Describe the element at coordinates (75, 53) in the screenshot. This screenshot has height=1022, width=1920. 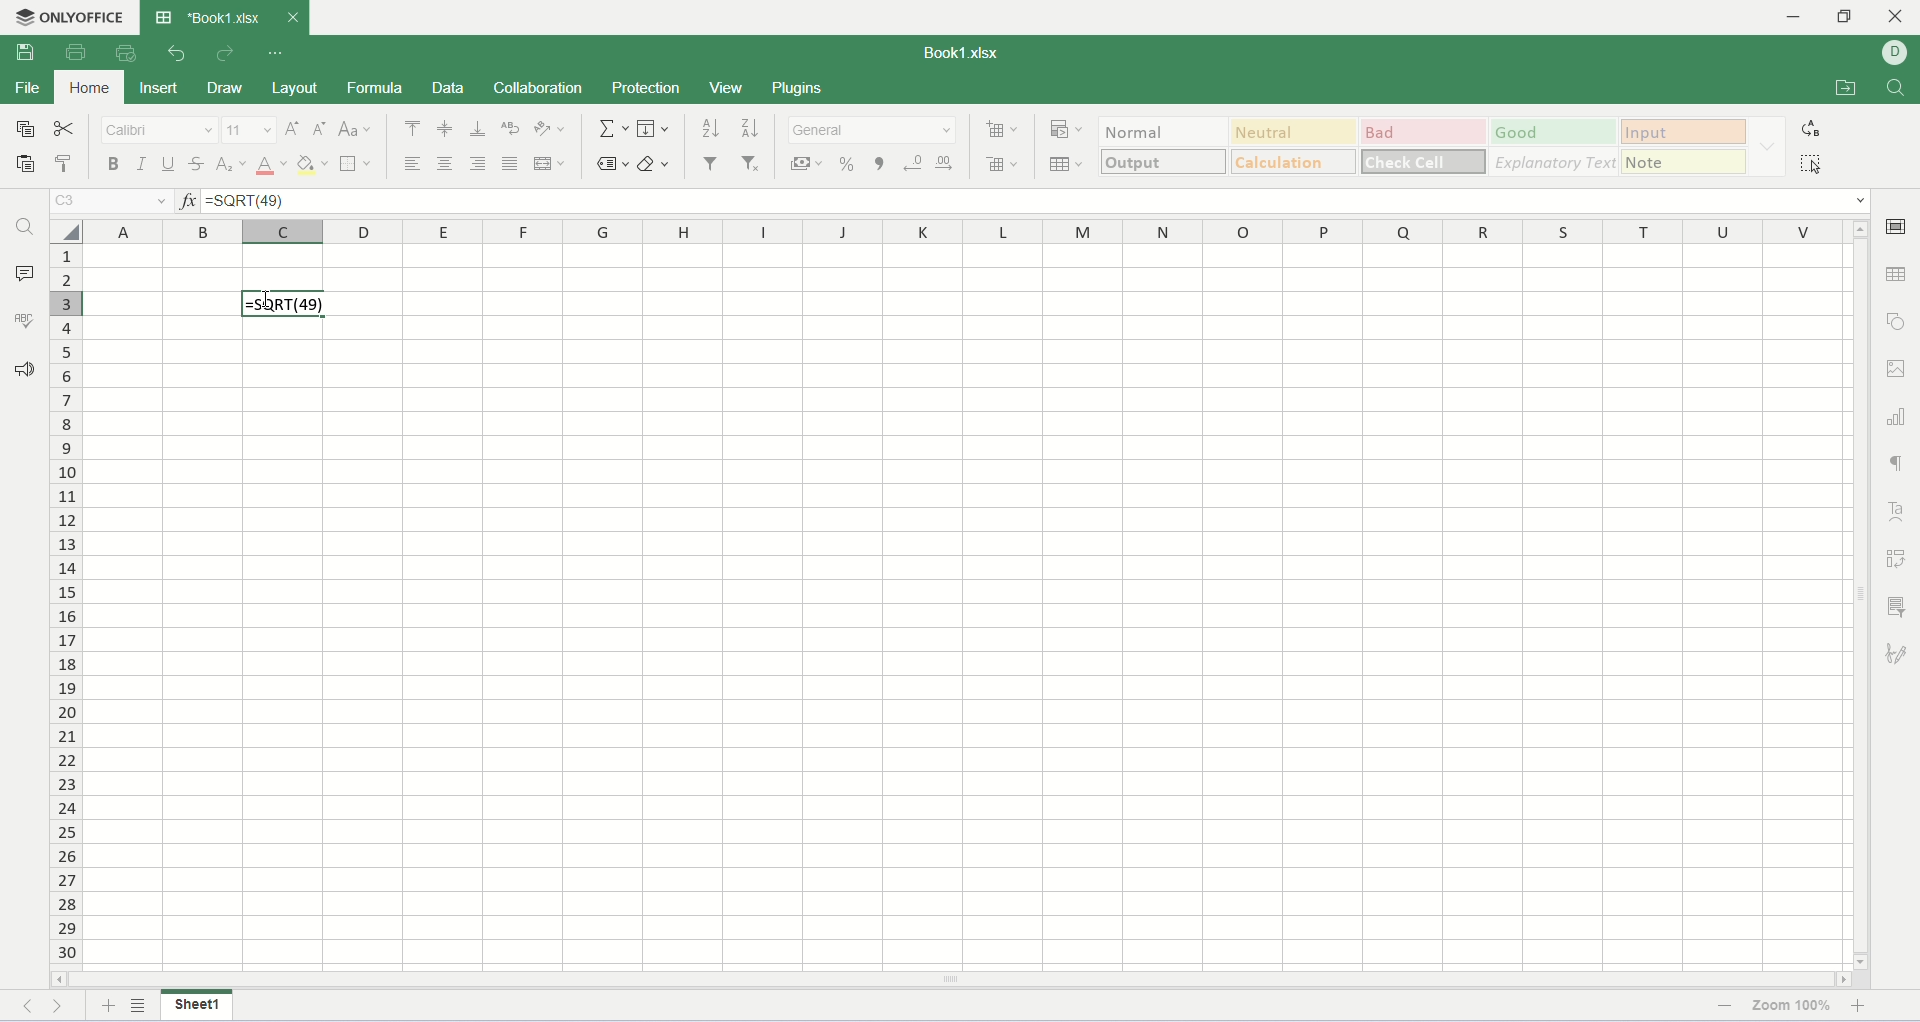
I see `print` at that location.